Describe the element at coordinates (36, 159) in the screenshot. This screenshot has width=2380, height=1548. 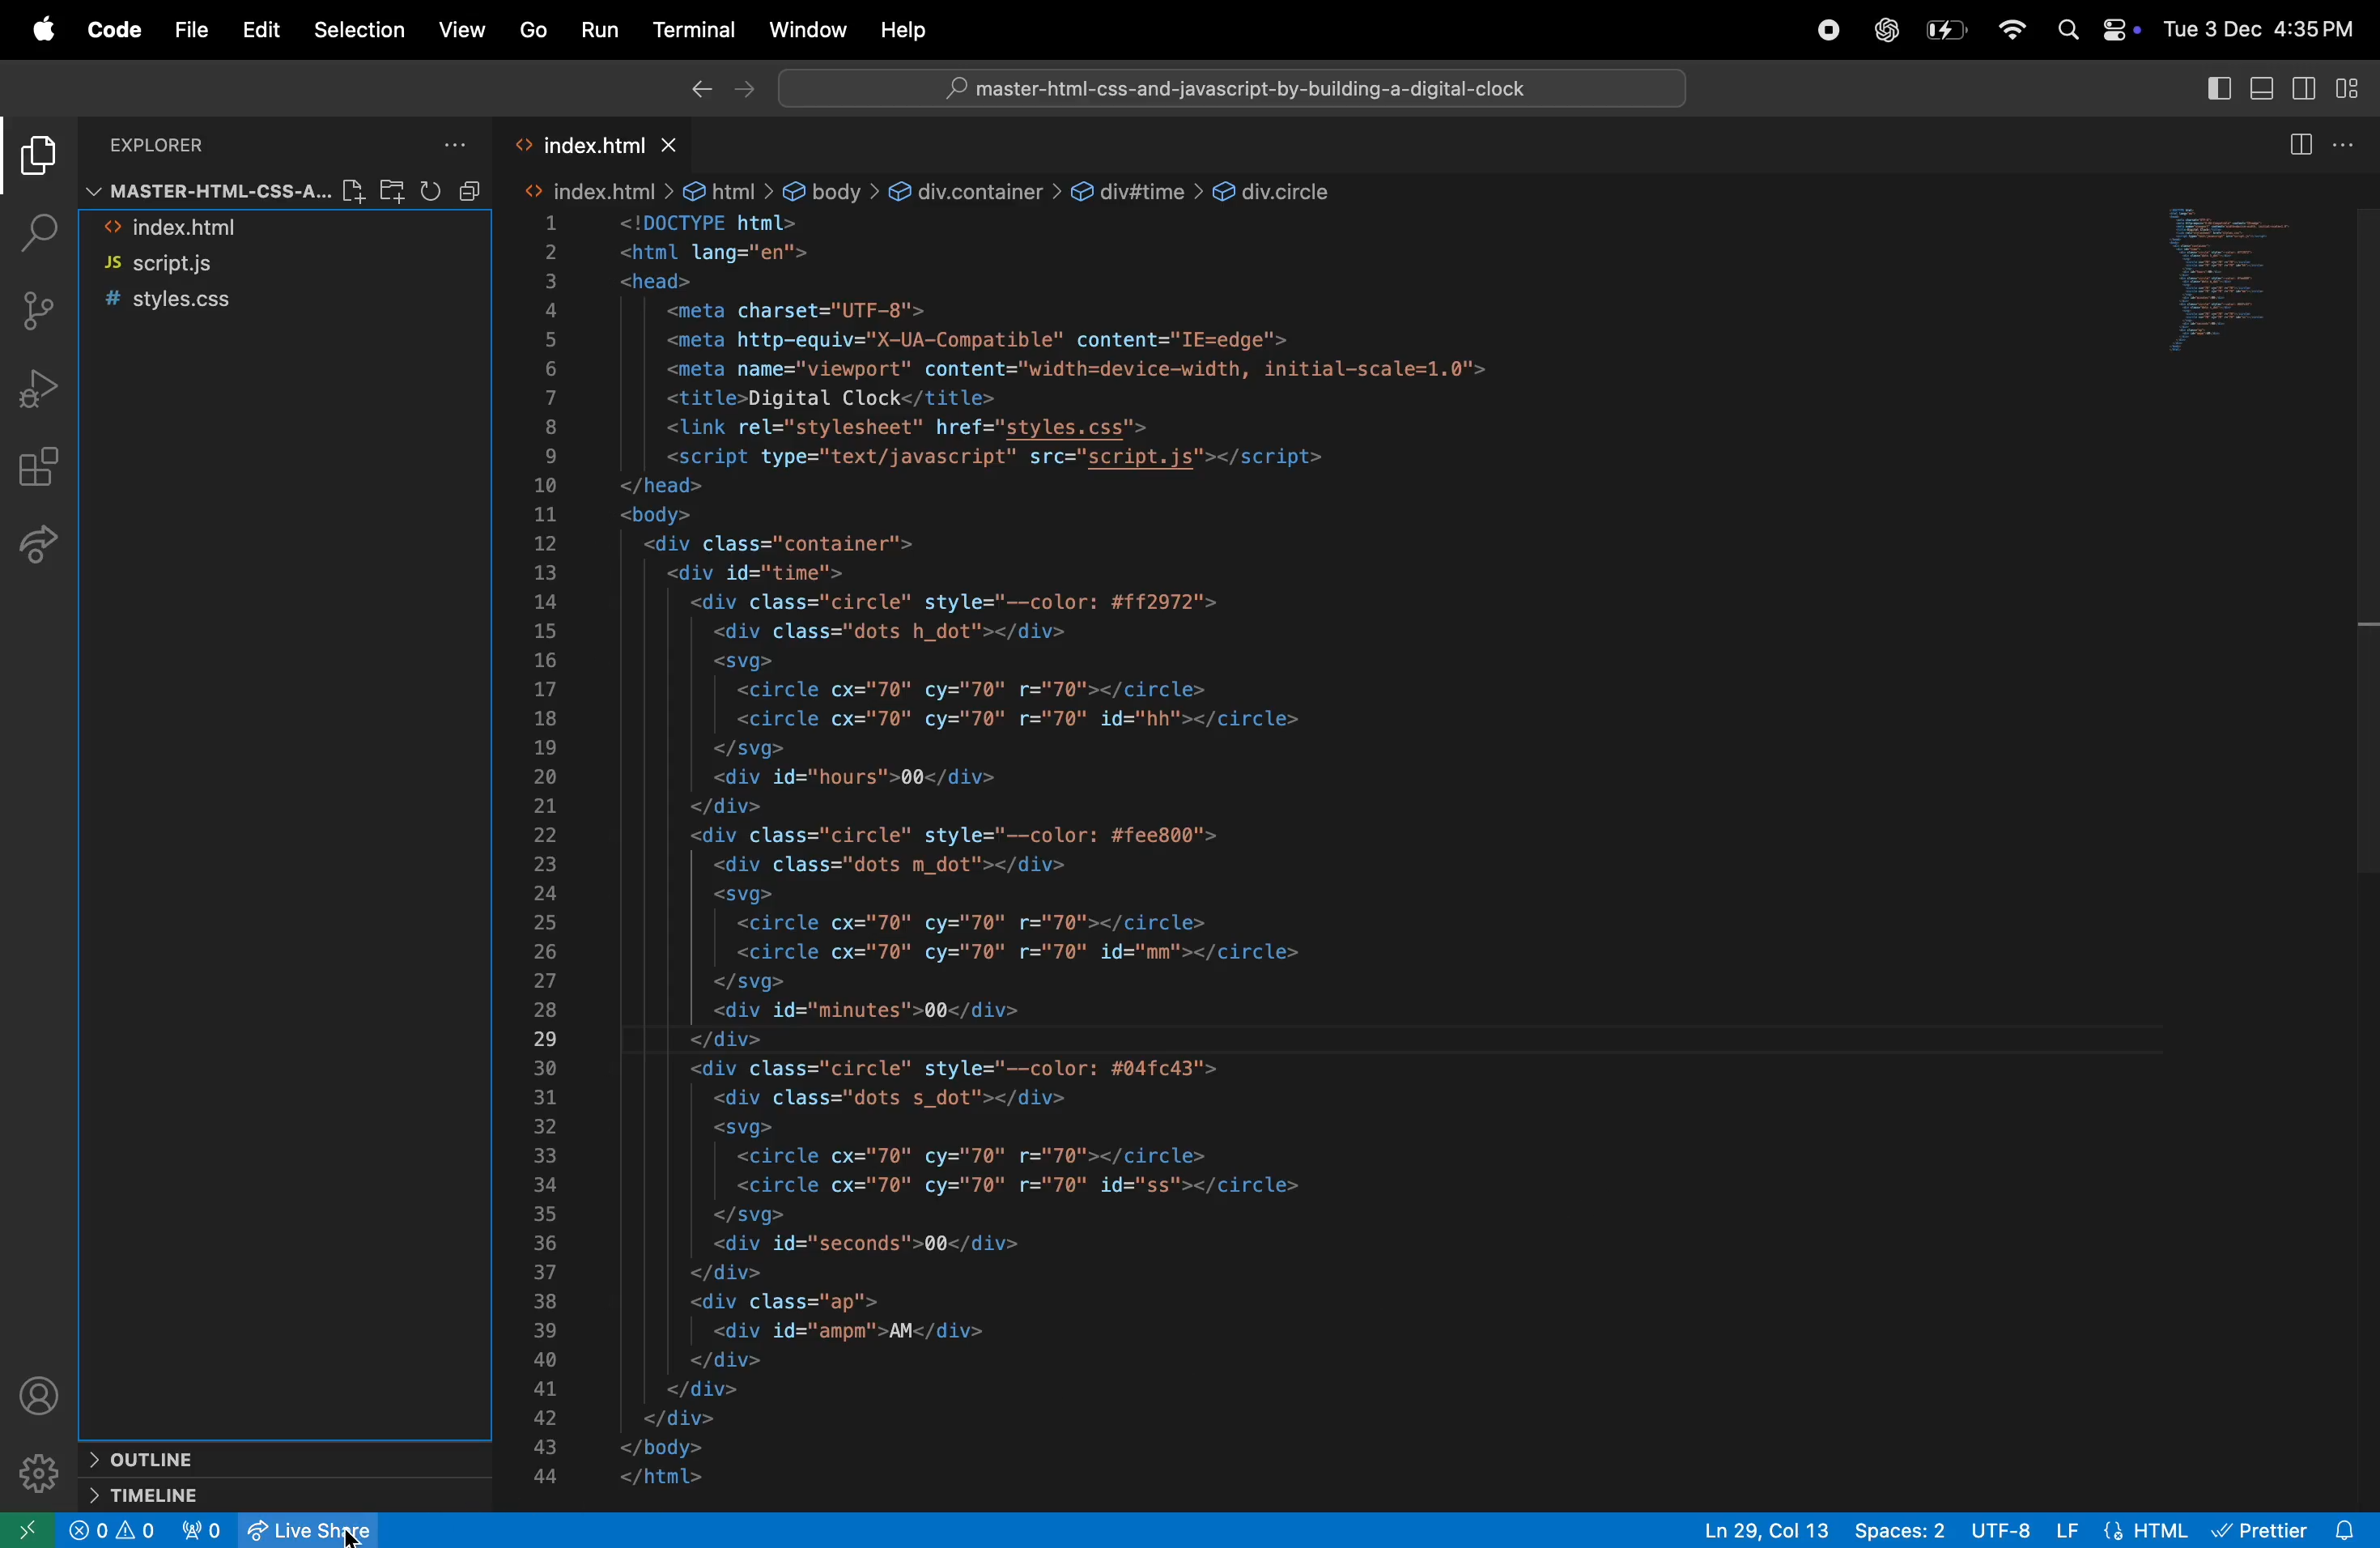
I see `explorer` at that location.